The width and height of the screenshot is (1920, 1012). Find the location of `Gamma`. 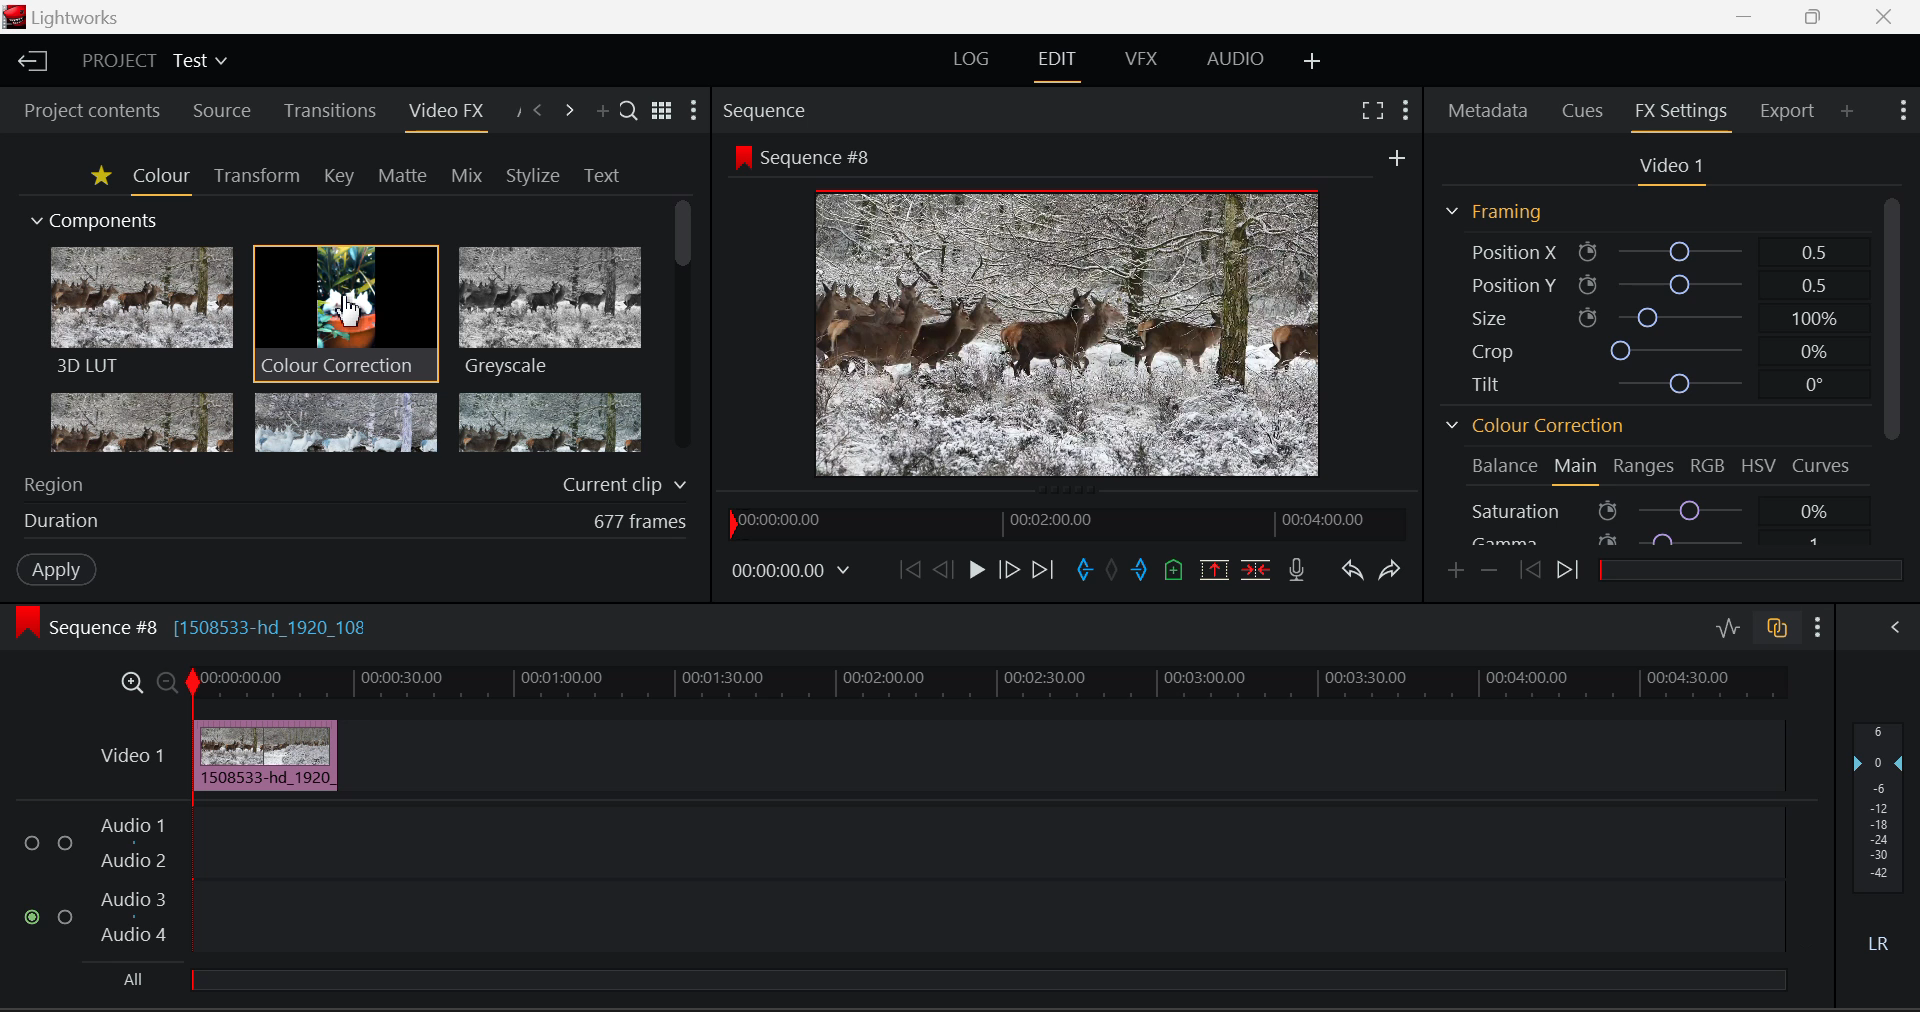

Gamma is located at coordinates (1648, 539).